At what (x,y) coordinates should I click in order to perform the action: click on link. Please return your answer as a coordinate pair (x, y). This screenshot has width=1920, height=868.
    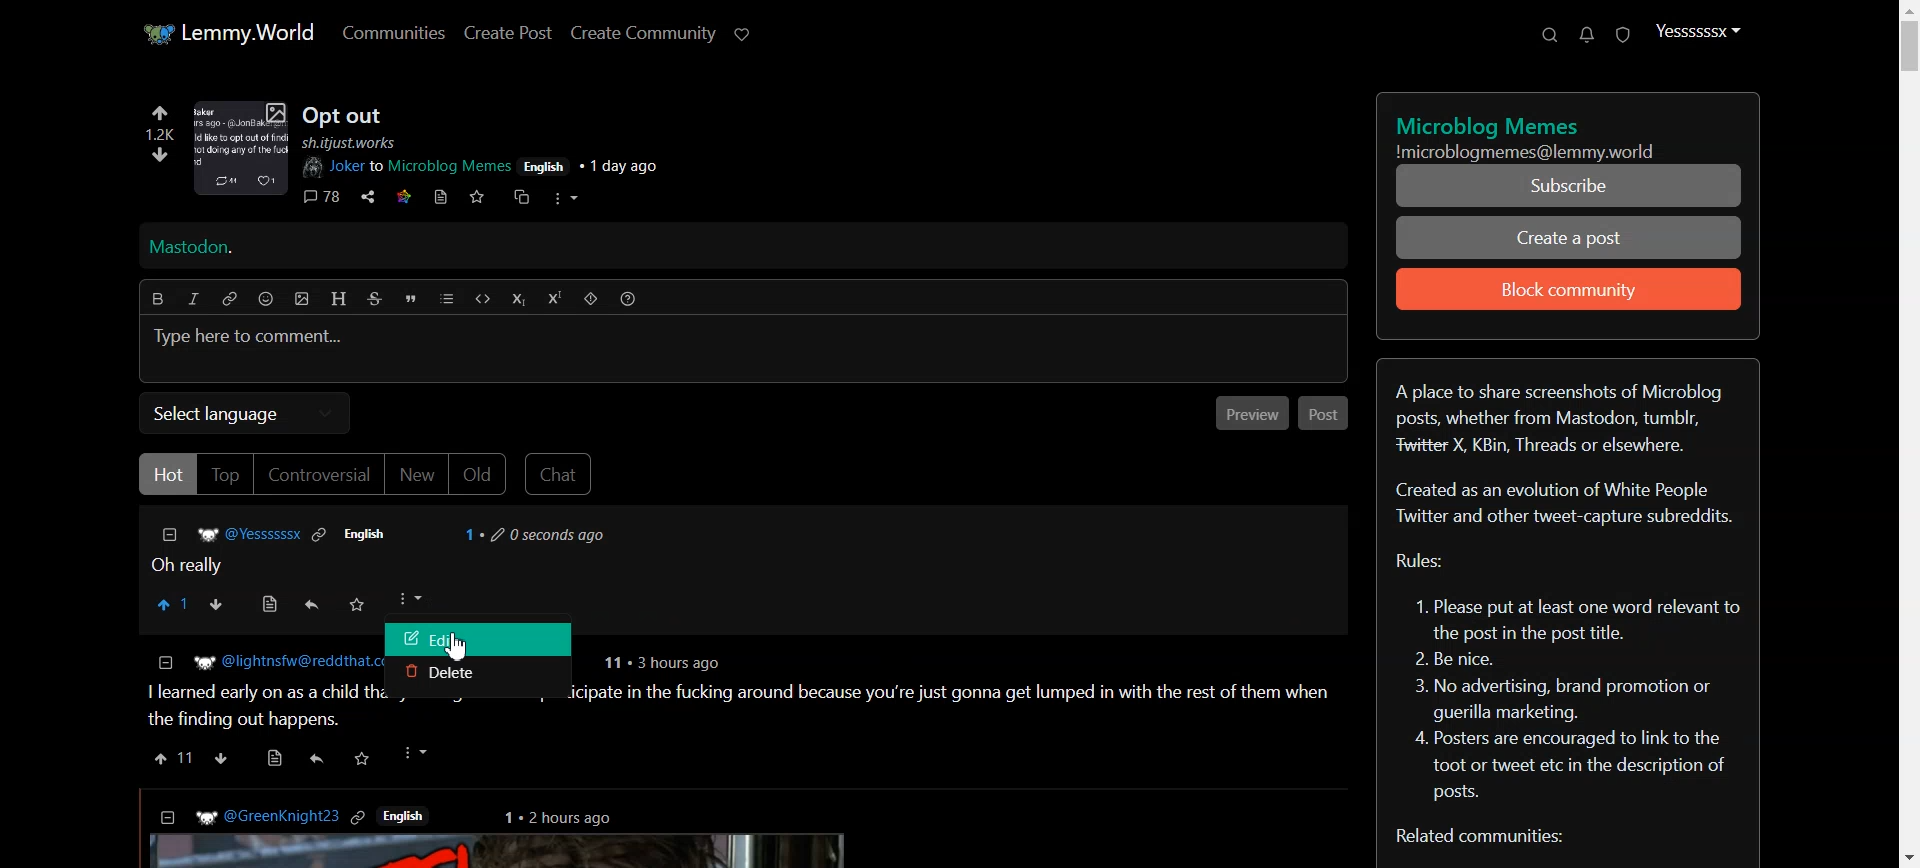
    Looking at the image, I should click on (402, 197).